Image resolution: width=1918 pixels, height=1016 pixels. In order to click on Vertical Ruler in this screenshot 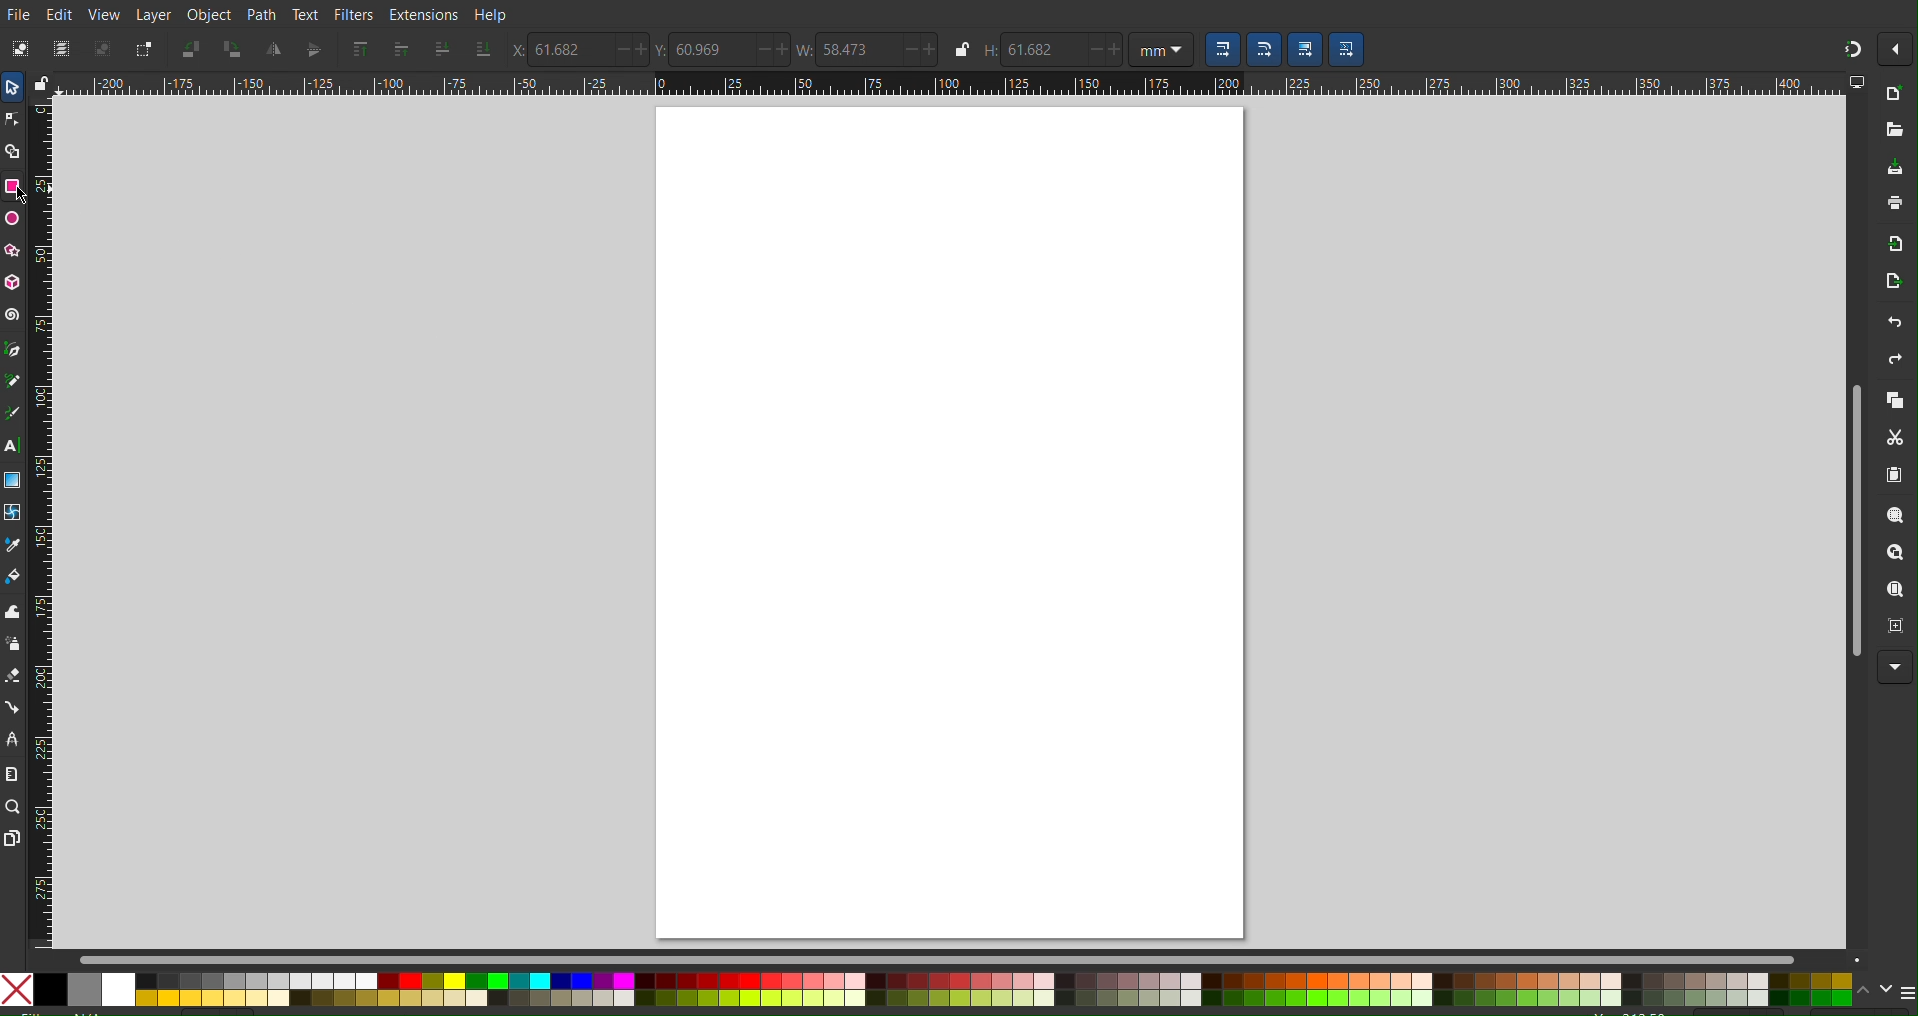, I will do `click(40, 523)`.